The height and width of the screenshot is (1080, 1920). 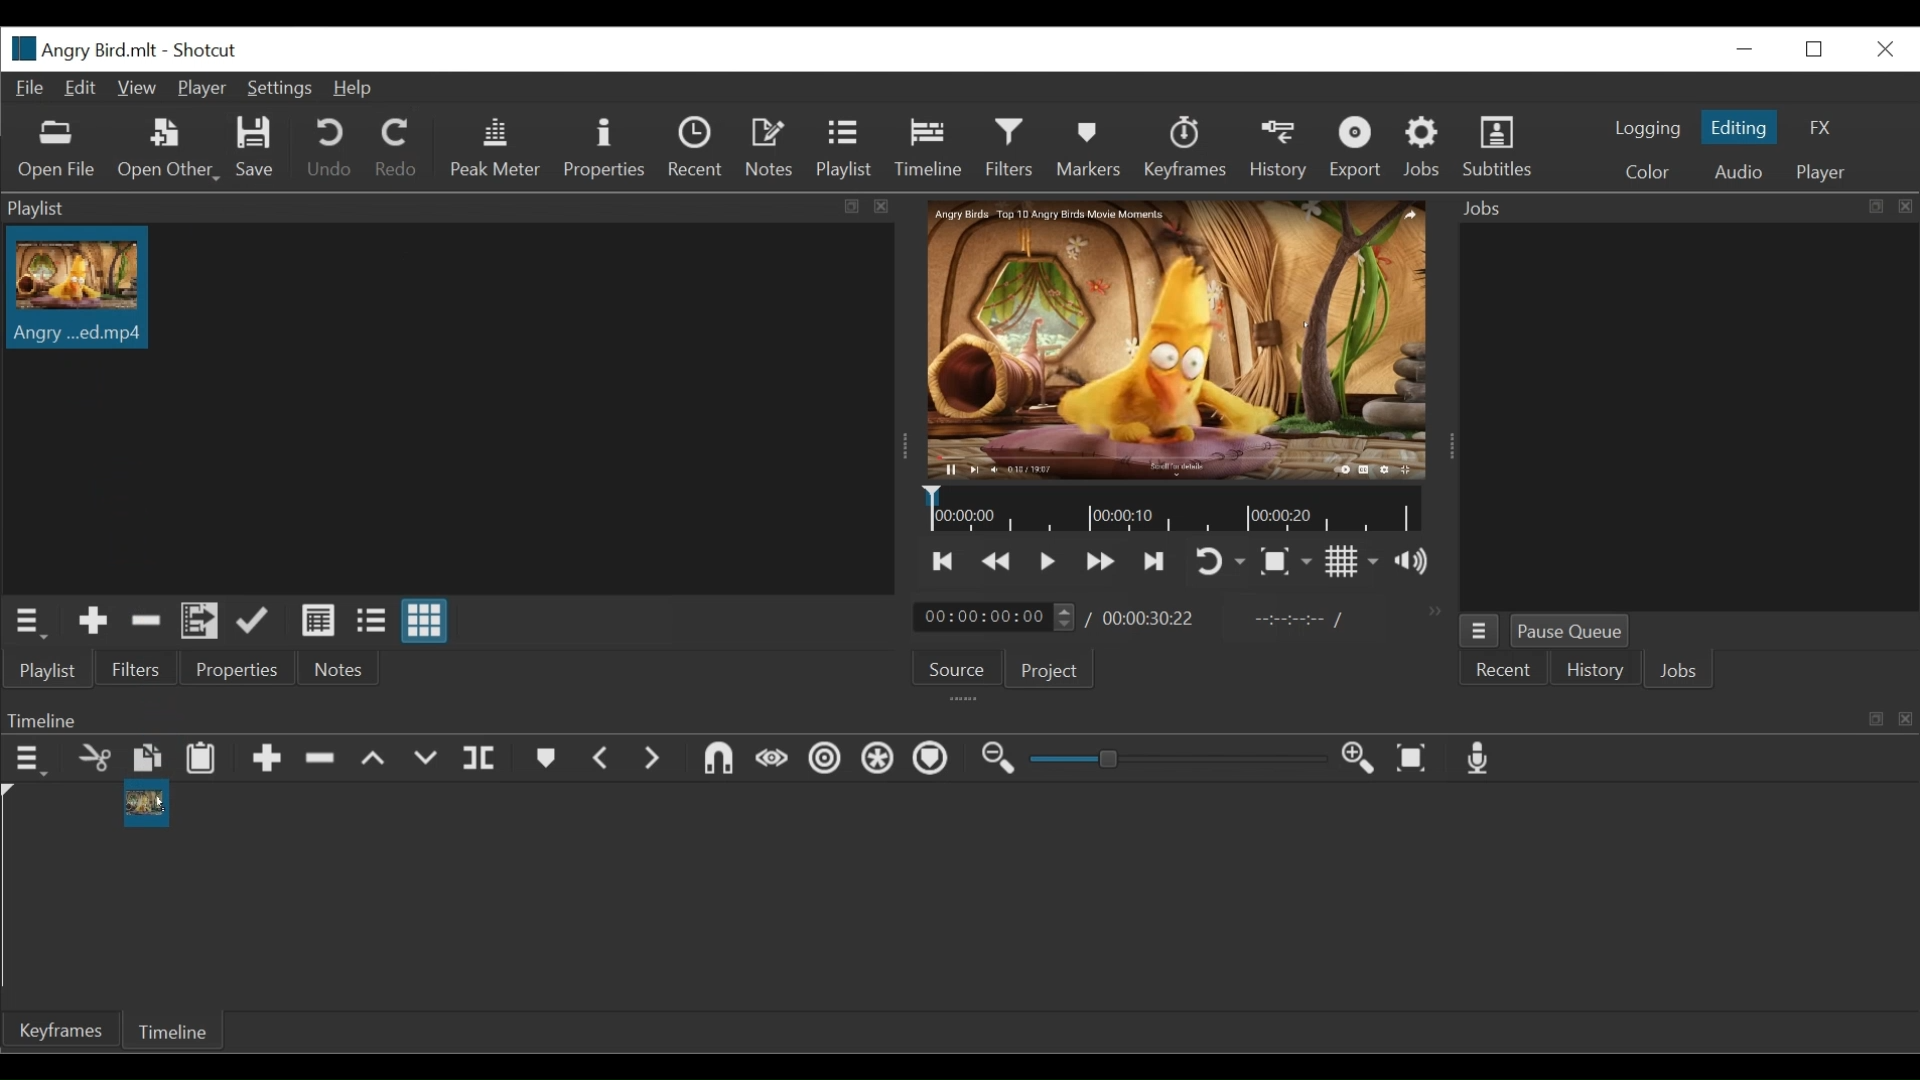 What do you see at coordinates (427, 620) in the screenshot?
I see `View as icon` at bounding box center [427, 620].